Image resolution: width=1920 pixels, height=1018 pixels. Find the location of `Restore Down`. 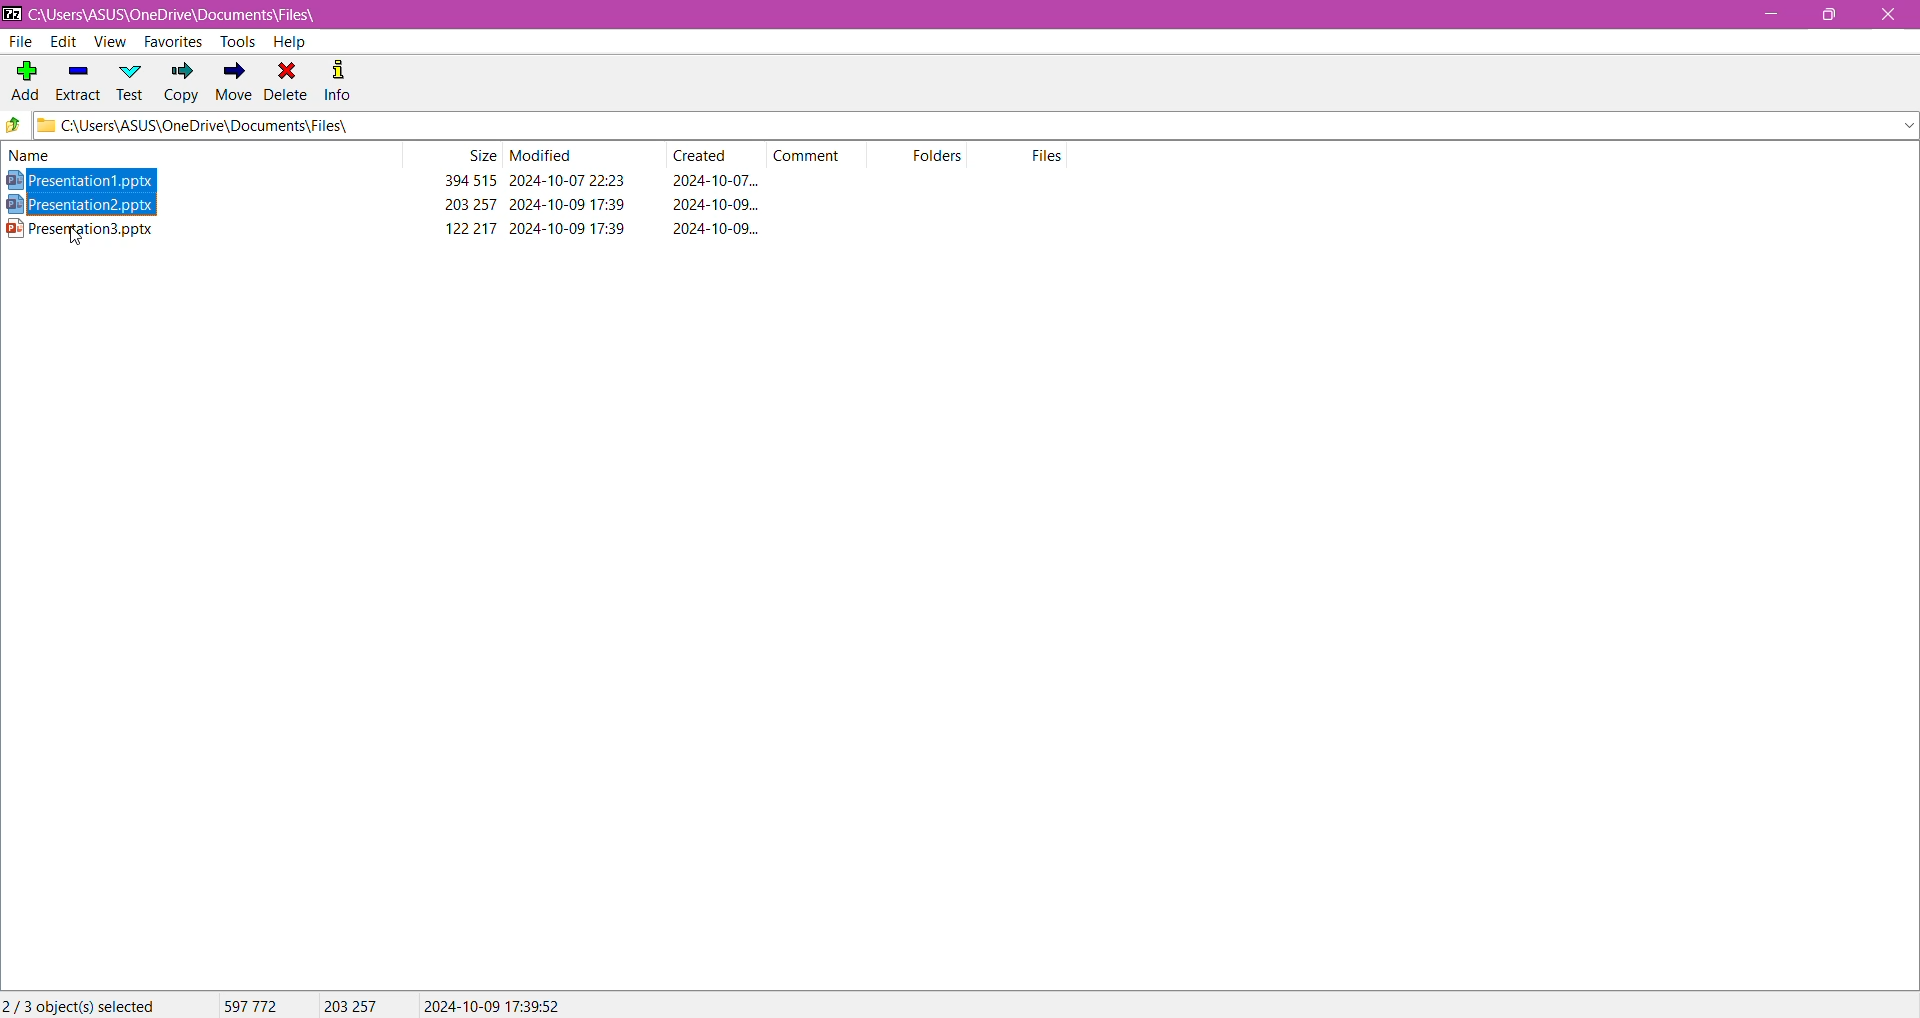

Restore Down is located at coordinates (1836, 14).